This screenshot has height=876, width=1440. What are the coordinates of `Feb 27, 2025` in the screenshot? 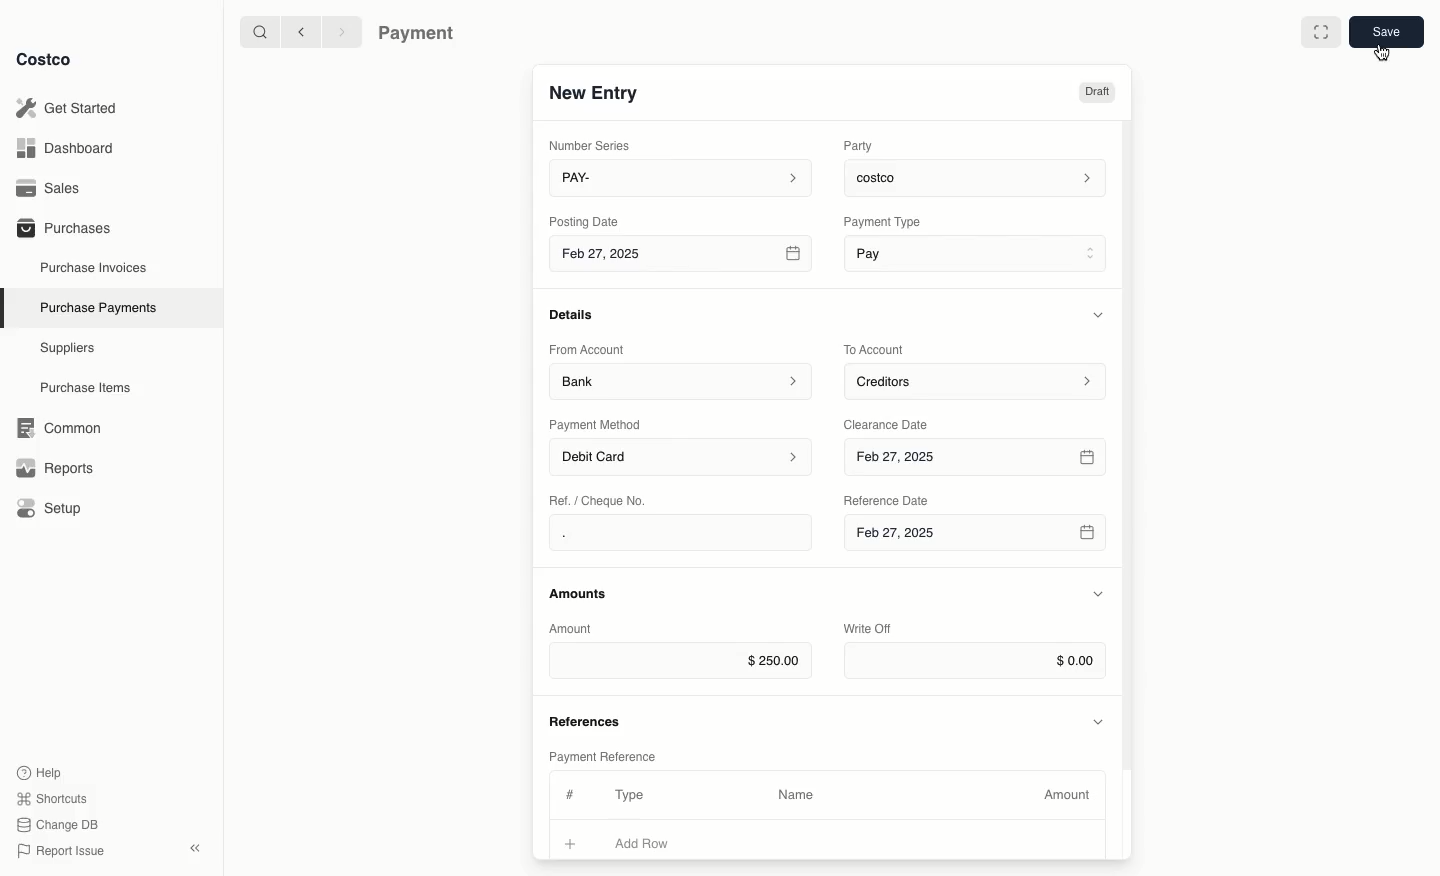 It's located at (683, 257).